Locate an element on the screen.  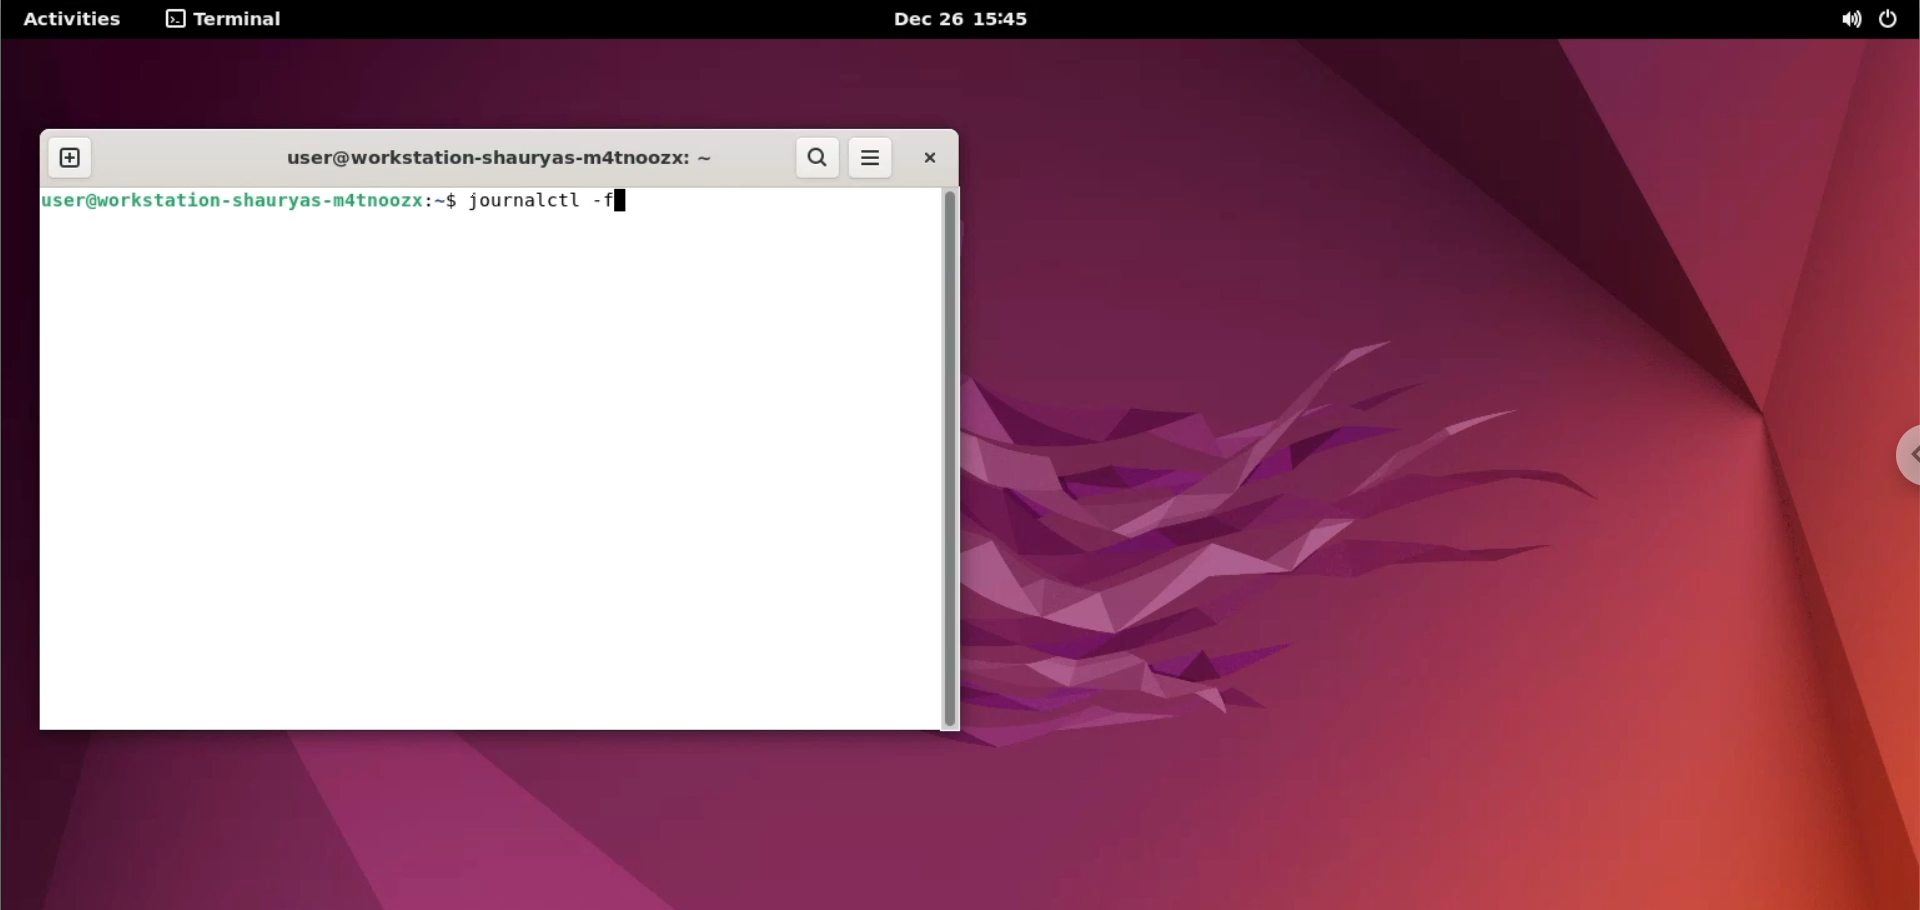
more options is located at coordinates (871, 159).